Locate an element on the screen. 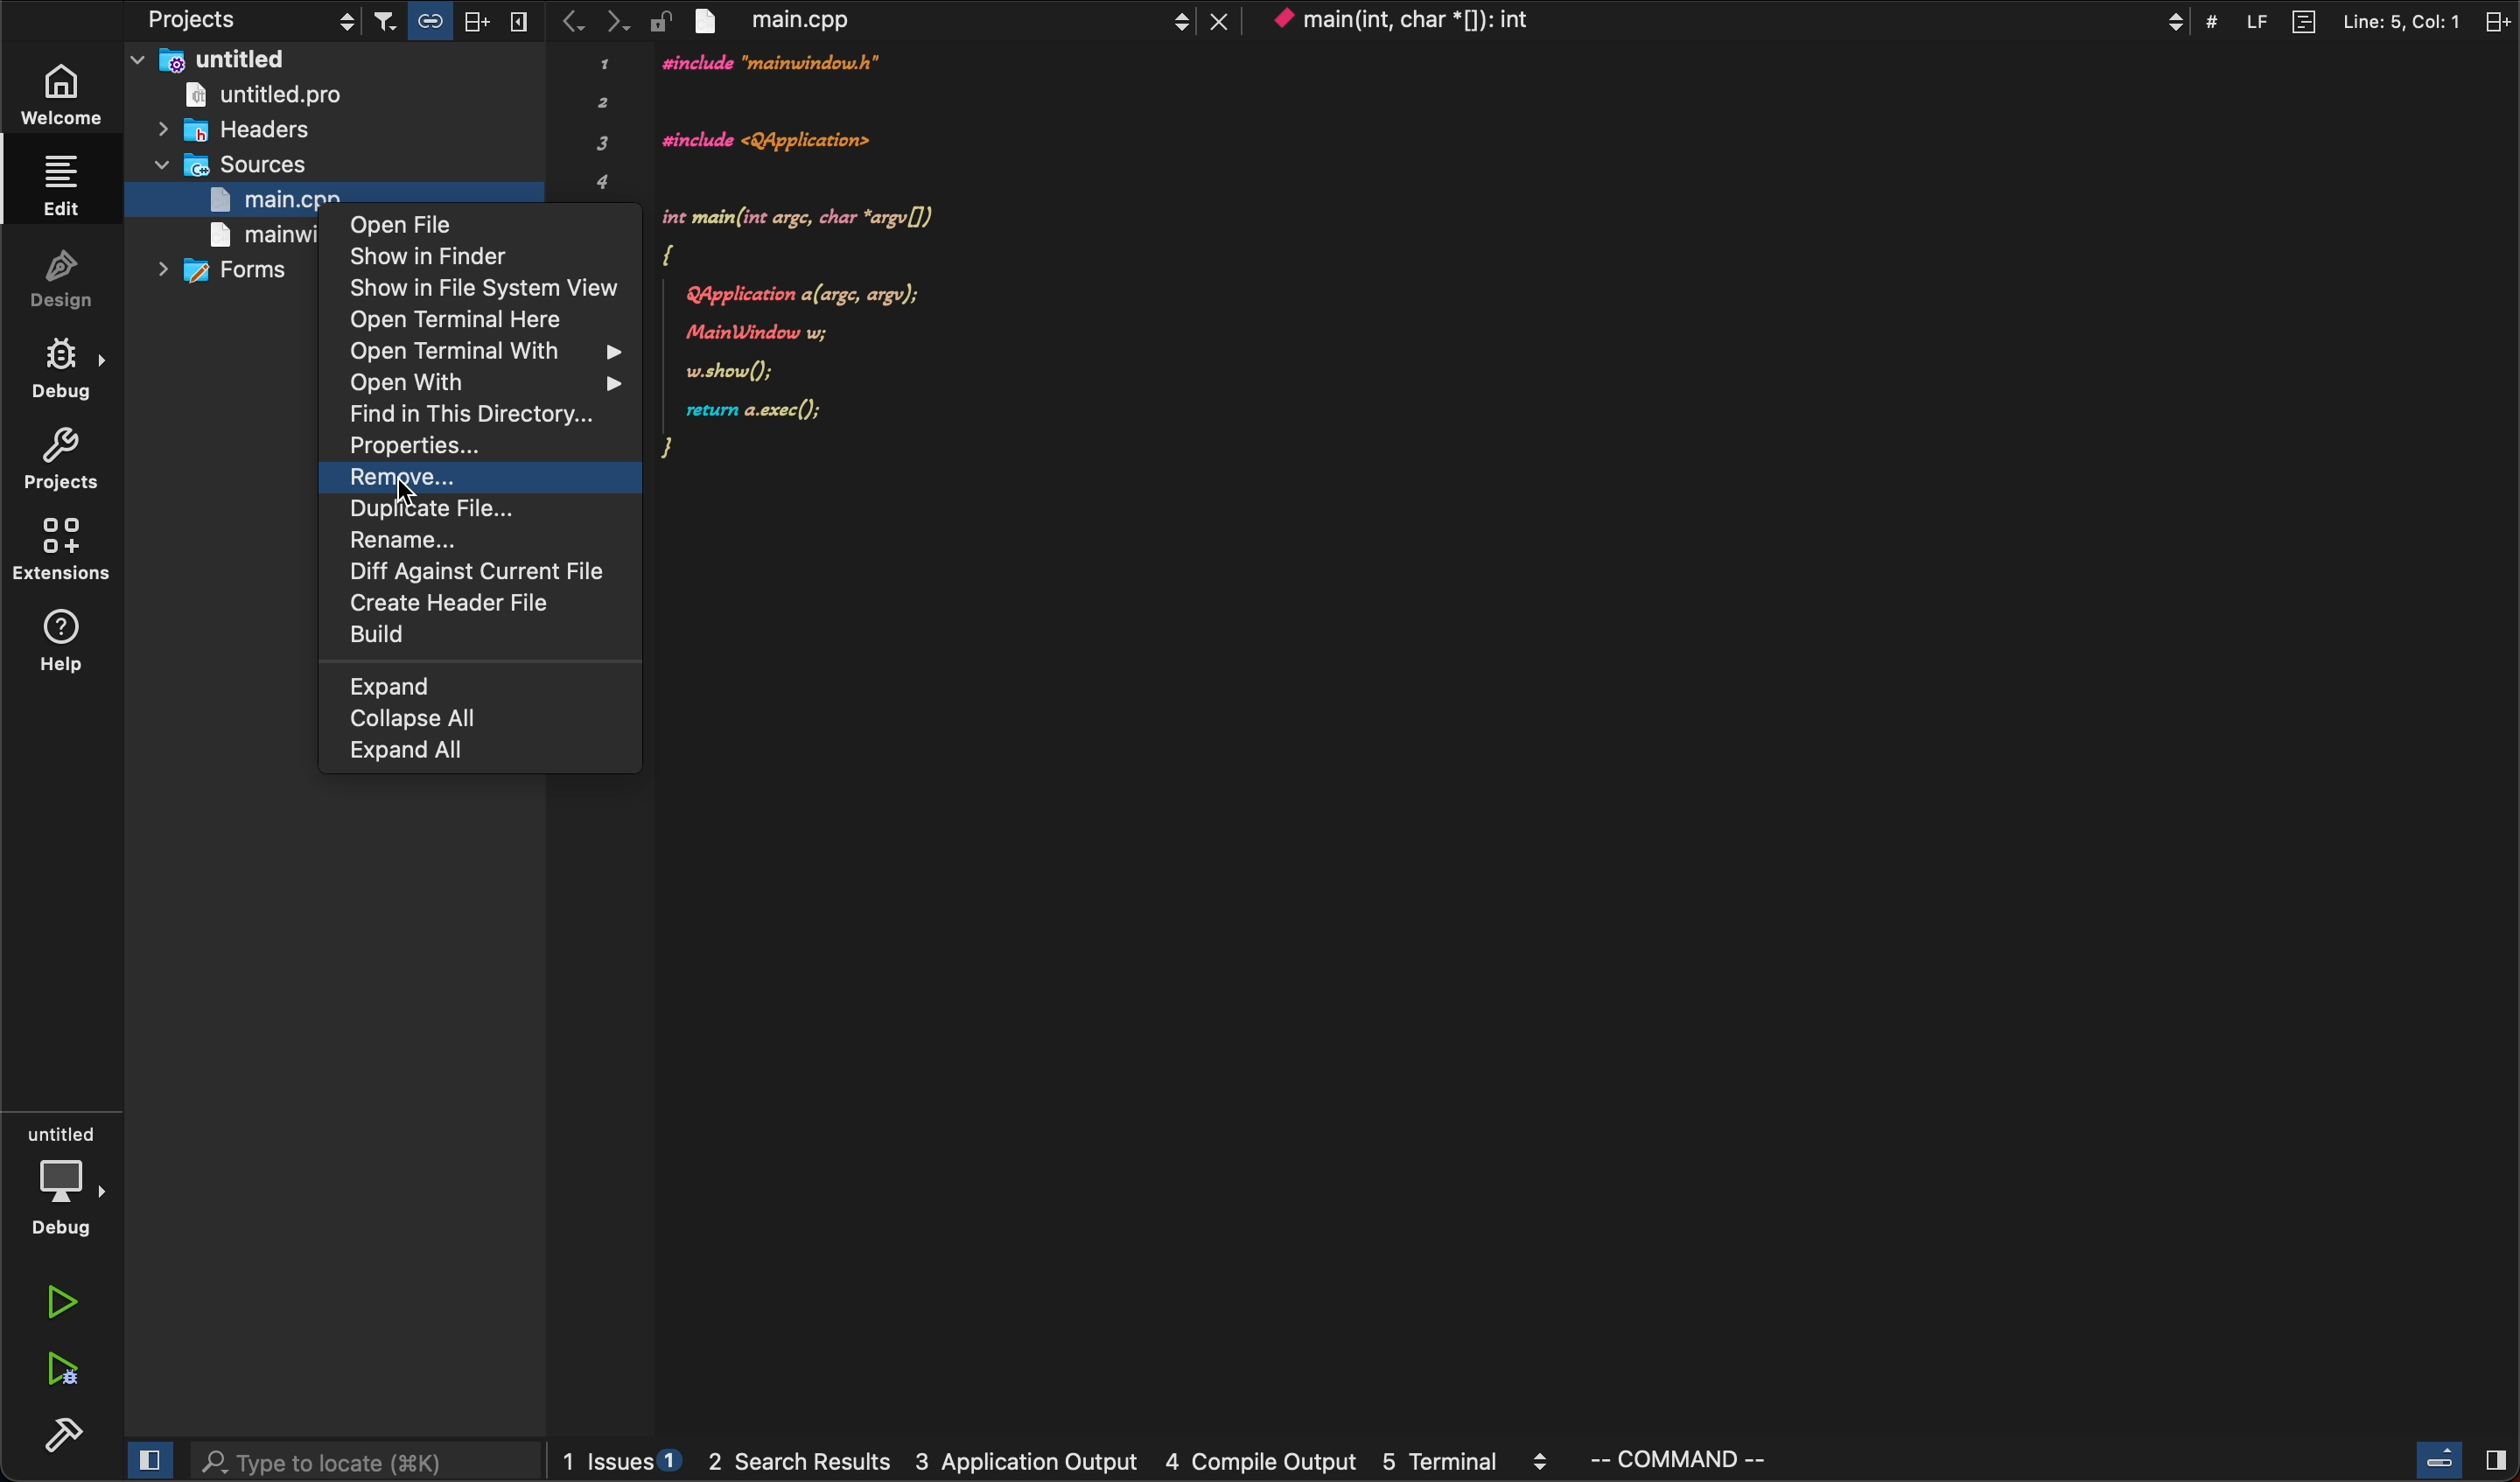  run debug is located at coordinates (59, 1373).